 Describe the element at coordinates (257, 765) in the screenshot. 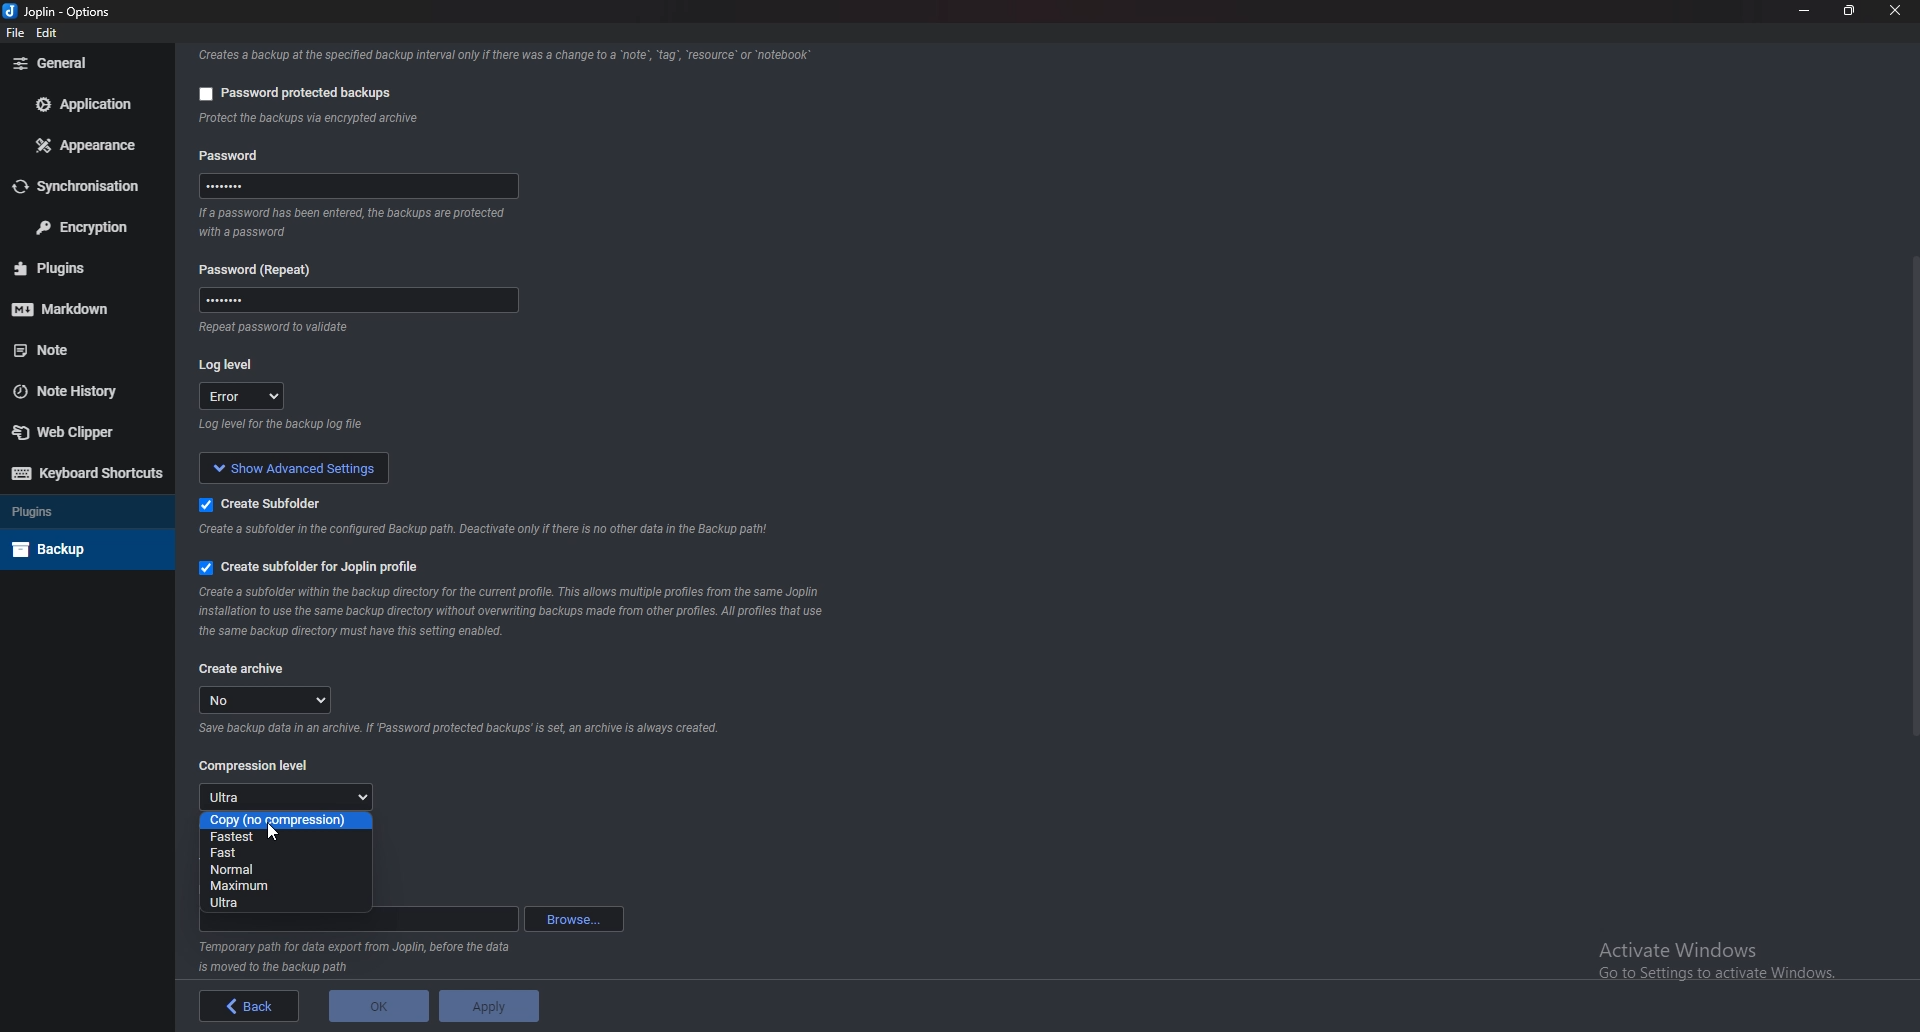

I see `Compression level` at that location.